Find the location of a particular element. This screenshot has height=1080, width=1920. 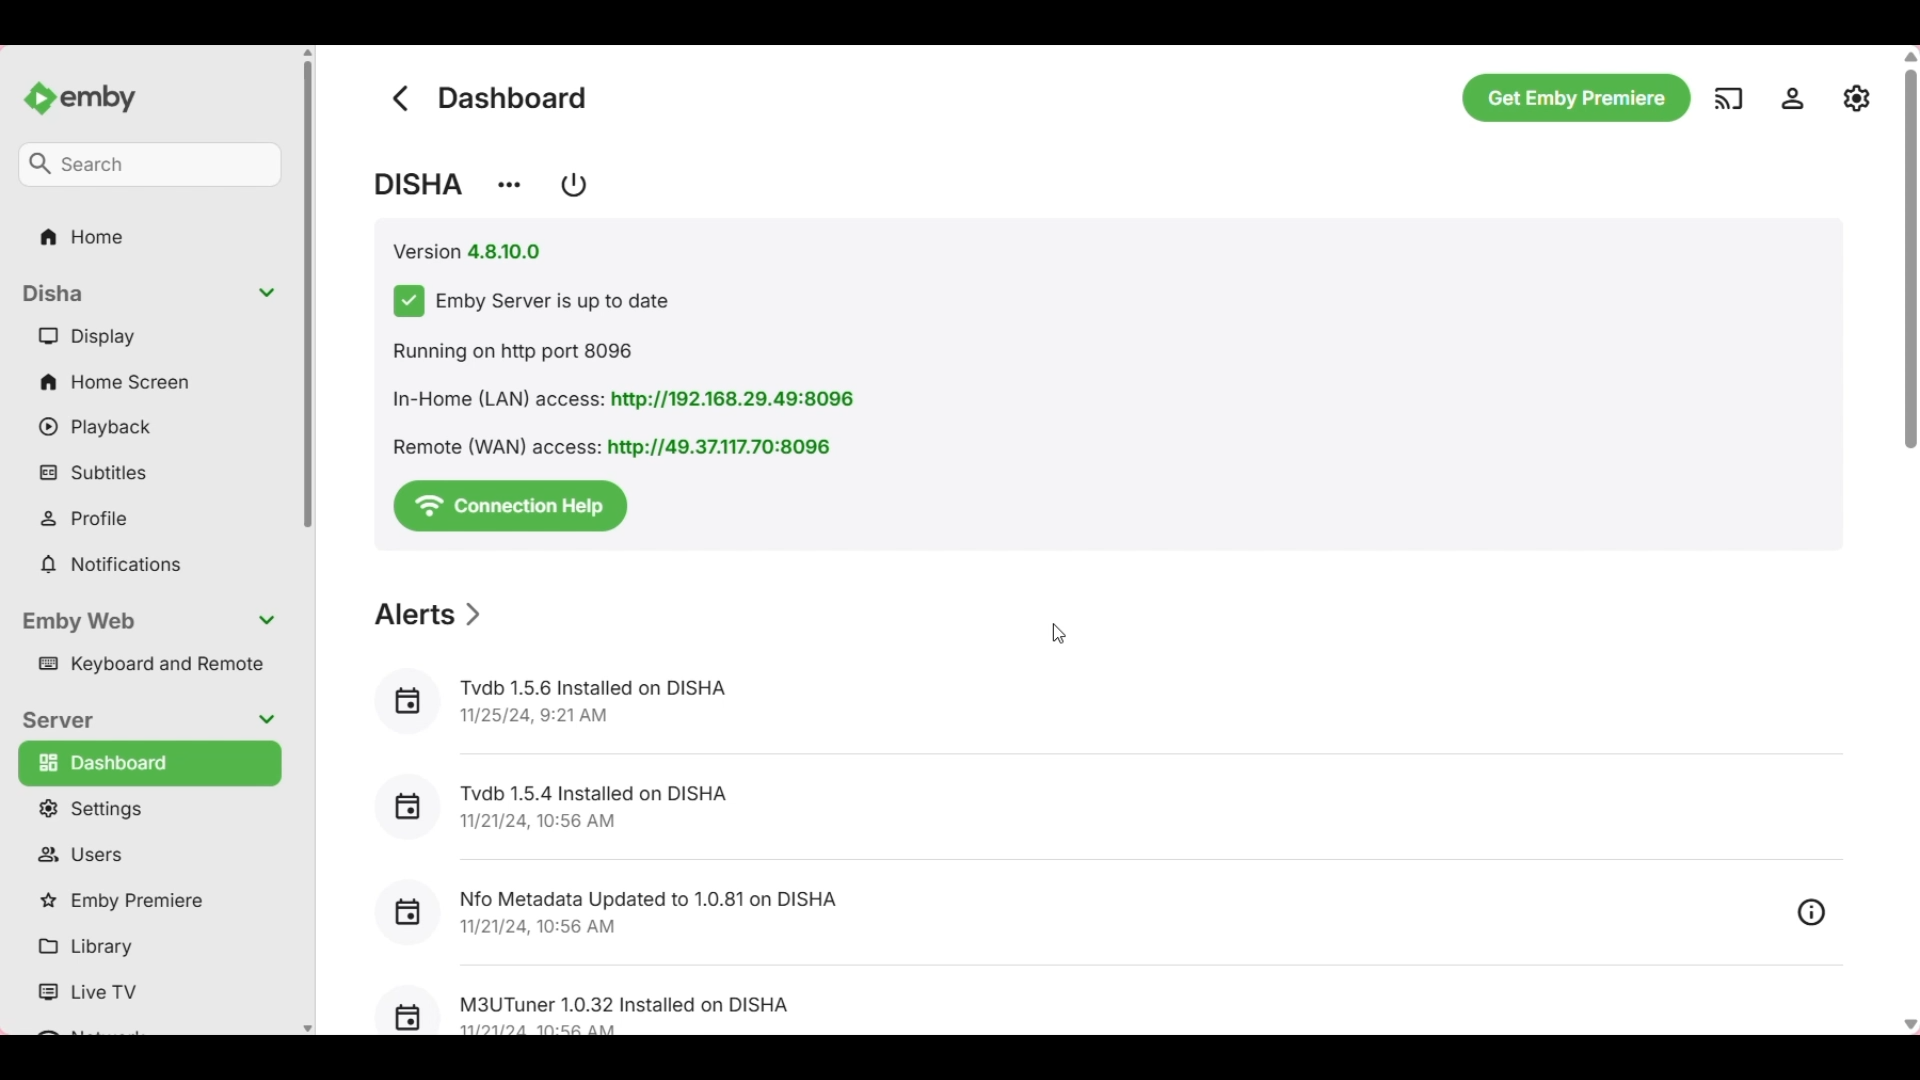

Play on another device is located at coordinates (1728, 98).